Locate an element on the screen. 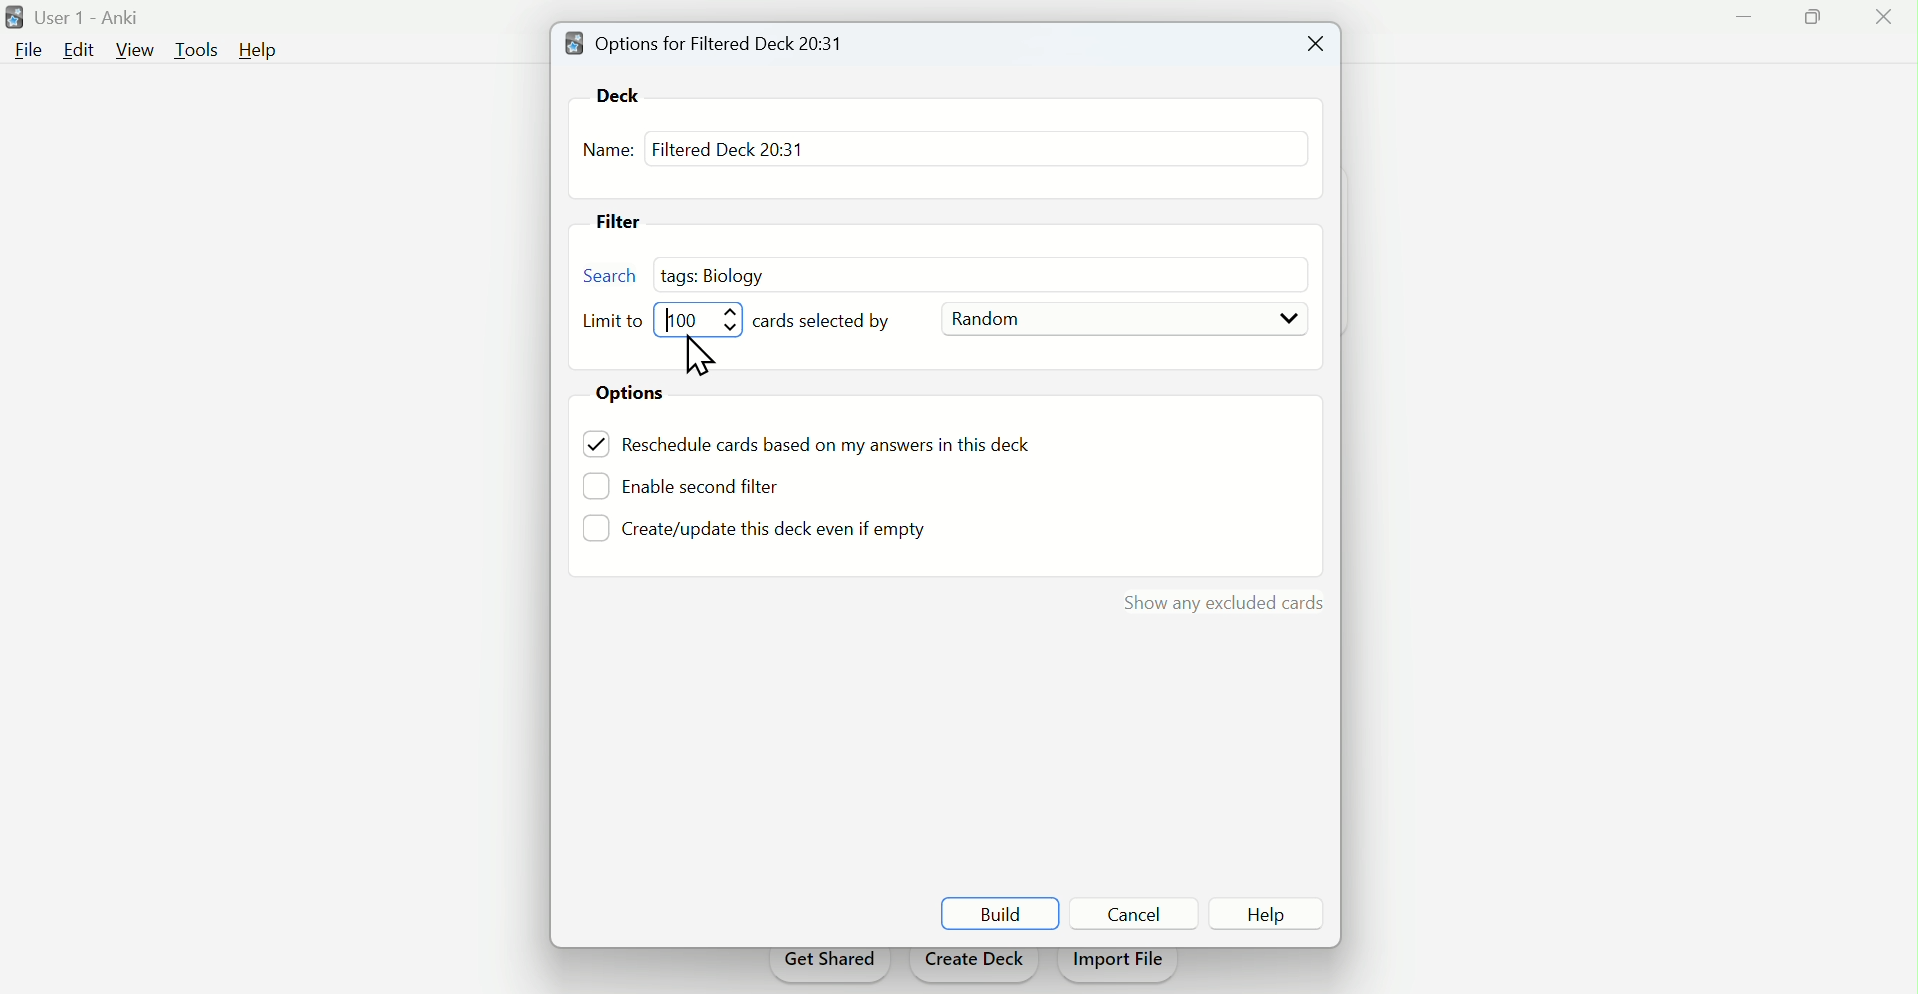 The height and width of the screenshot is (994, 1918). Cursor on Limit bar is located at coordinates (700, 355).